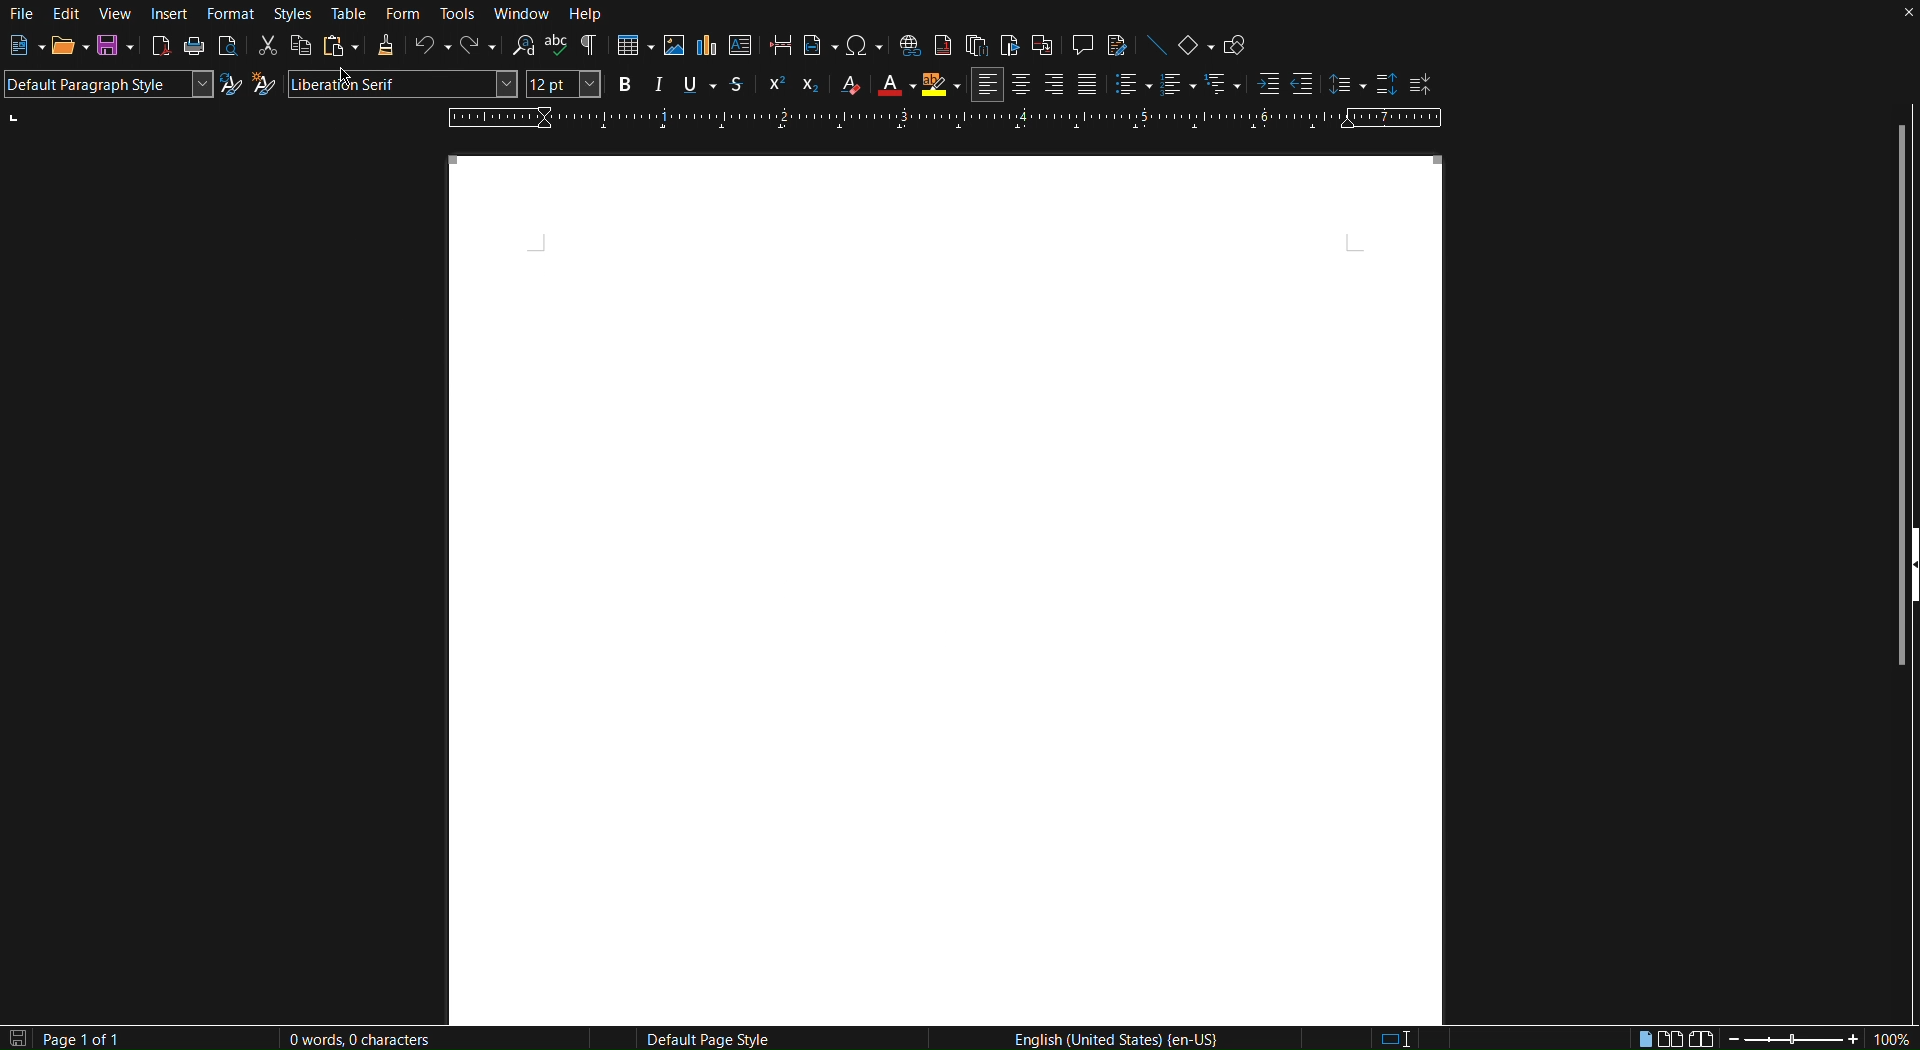 The image size is (1920, 1050). Describe the element at coordinates (943, 586) in the screenshot. I see `Canvas` at that location.